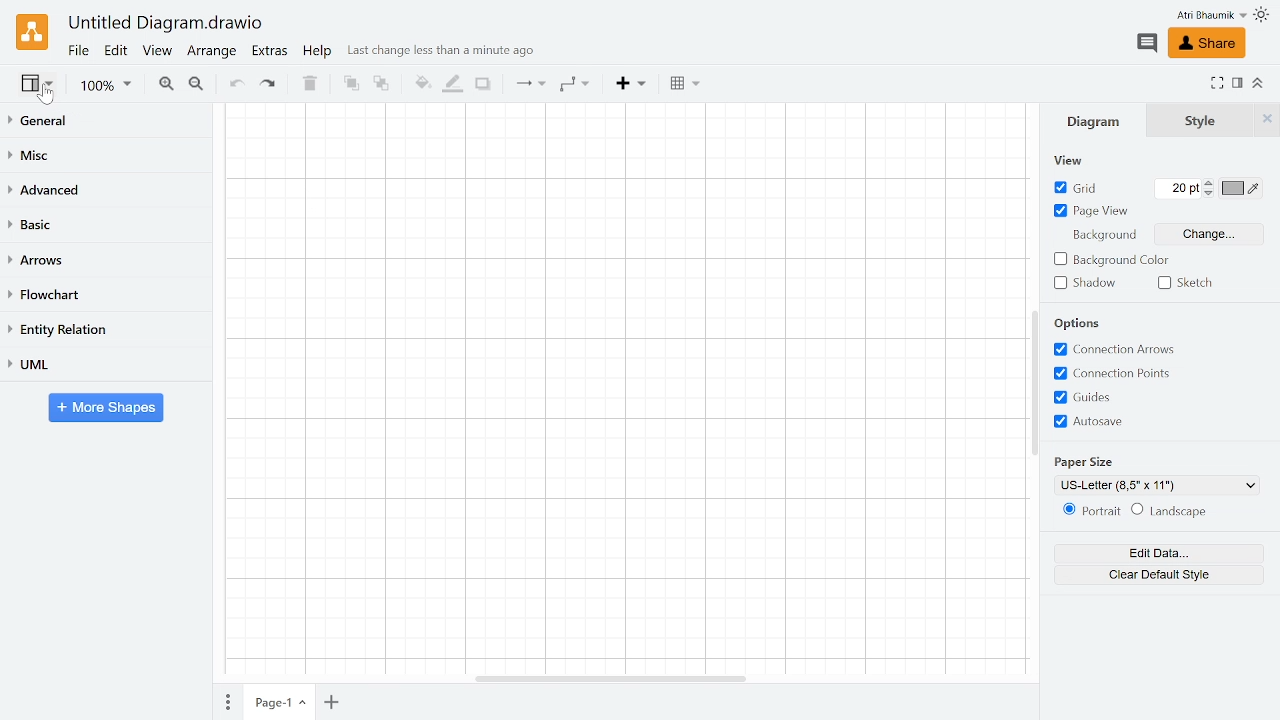  Describe the element at coordinates (35, 82) in the screenshot. I see `View` at that location.